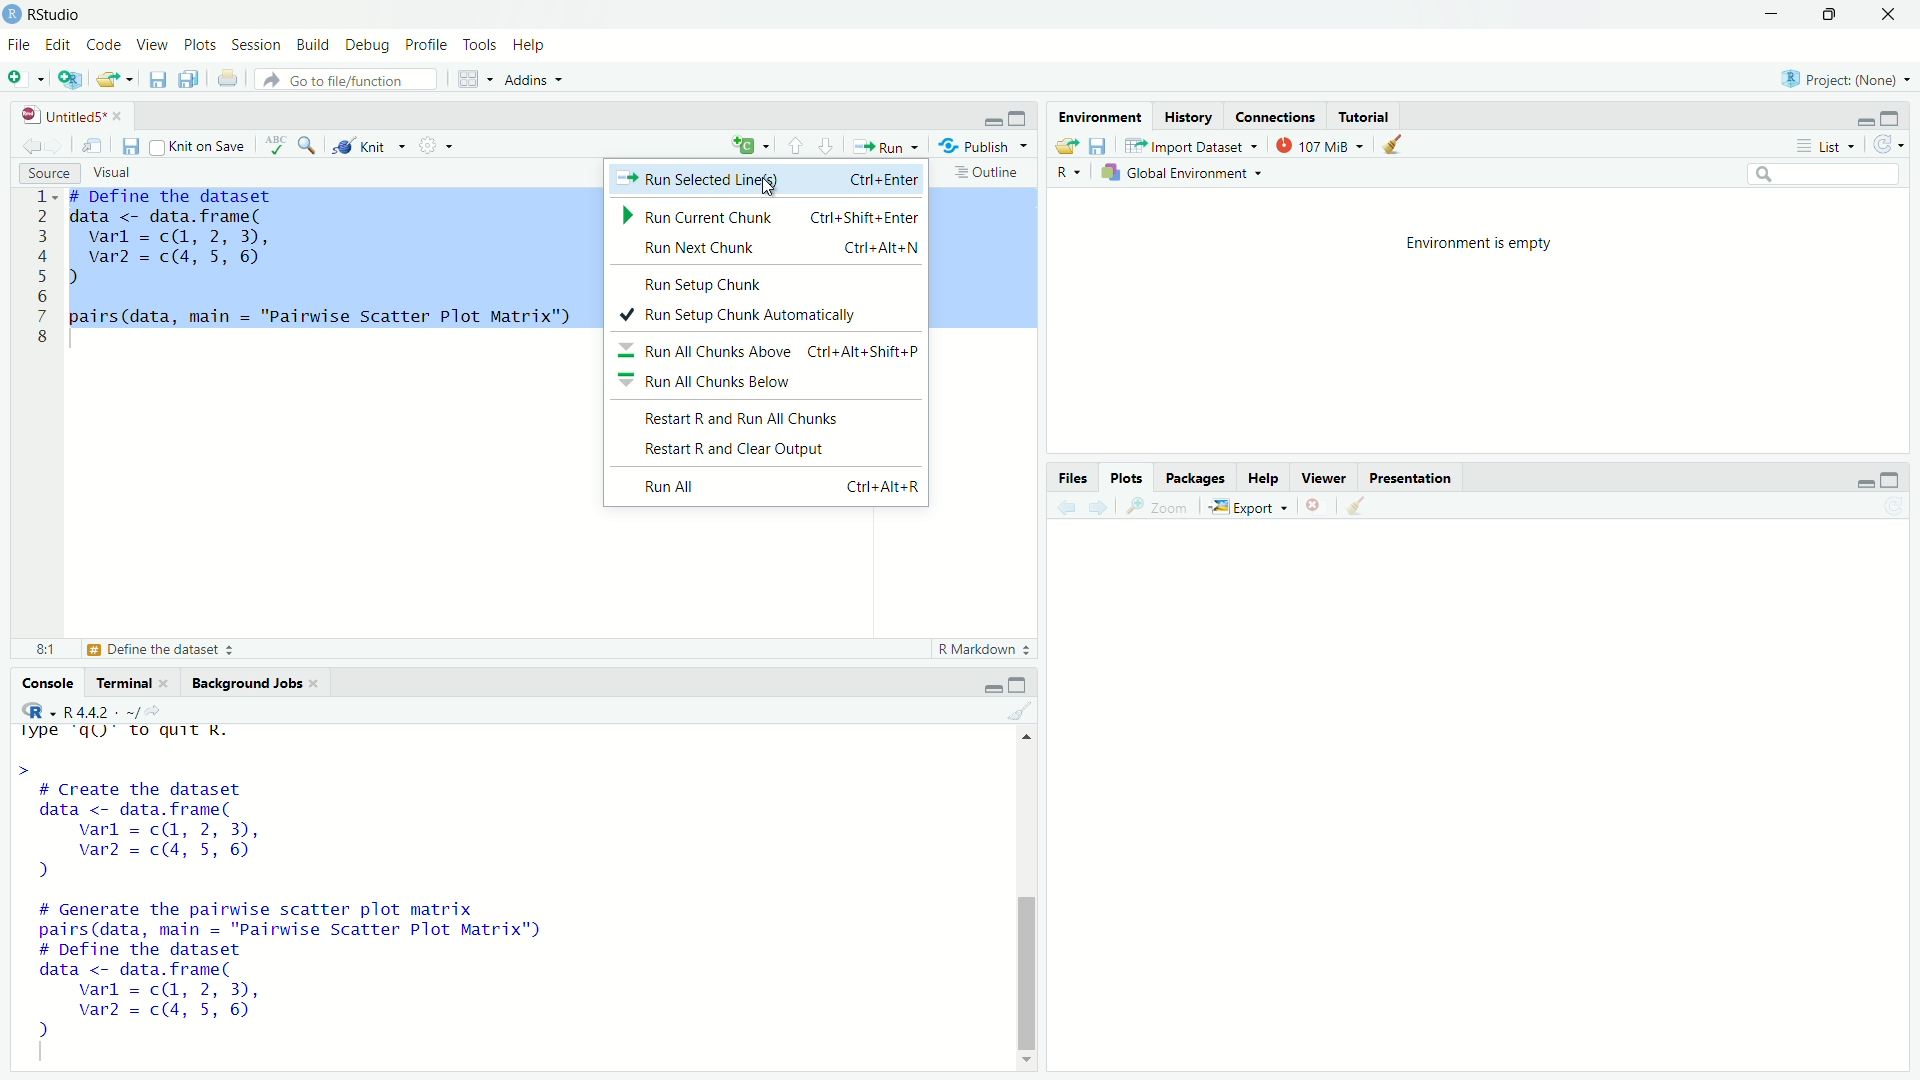 The width and height of the screenshot is (1920, 1080). Describe the element at coordinates (100, 709) in the screenshot. I see `R 4.4.2 ~/` at that location.